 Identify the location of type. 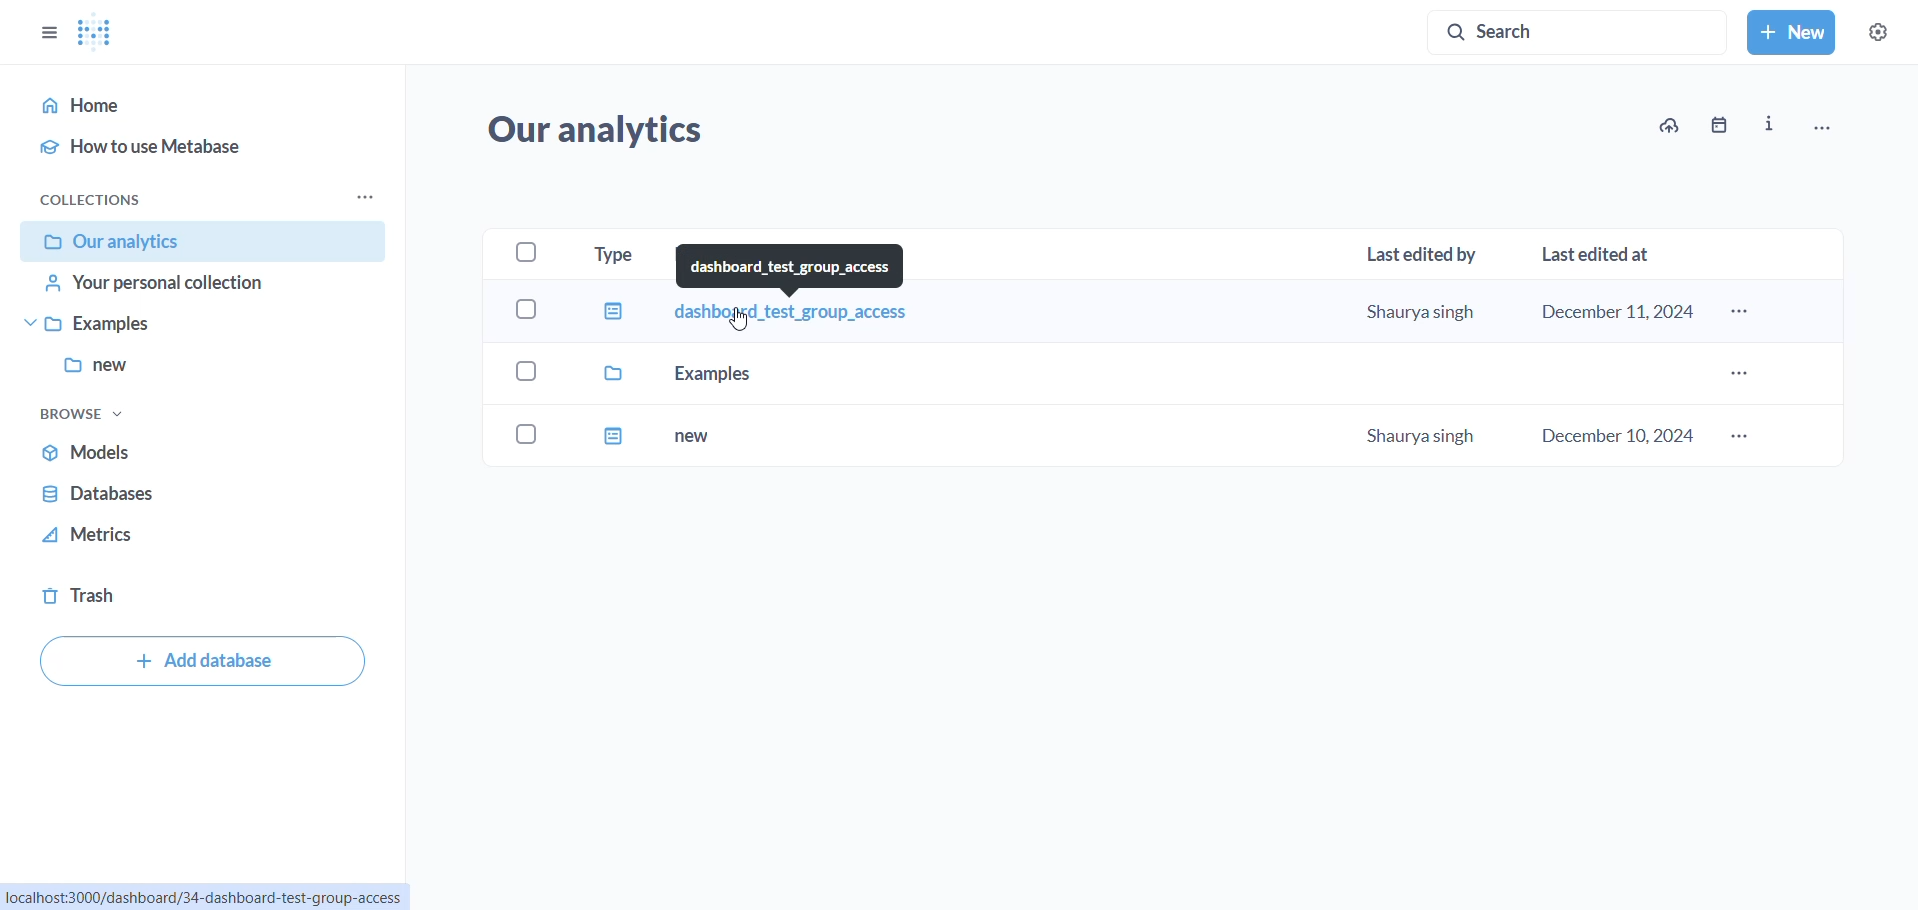
(618, 253).